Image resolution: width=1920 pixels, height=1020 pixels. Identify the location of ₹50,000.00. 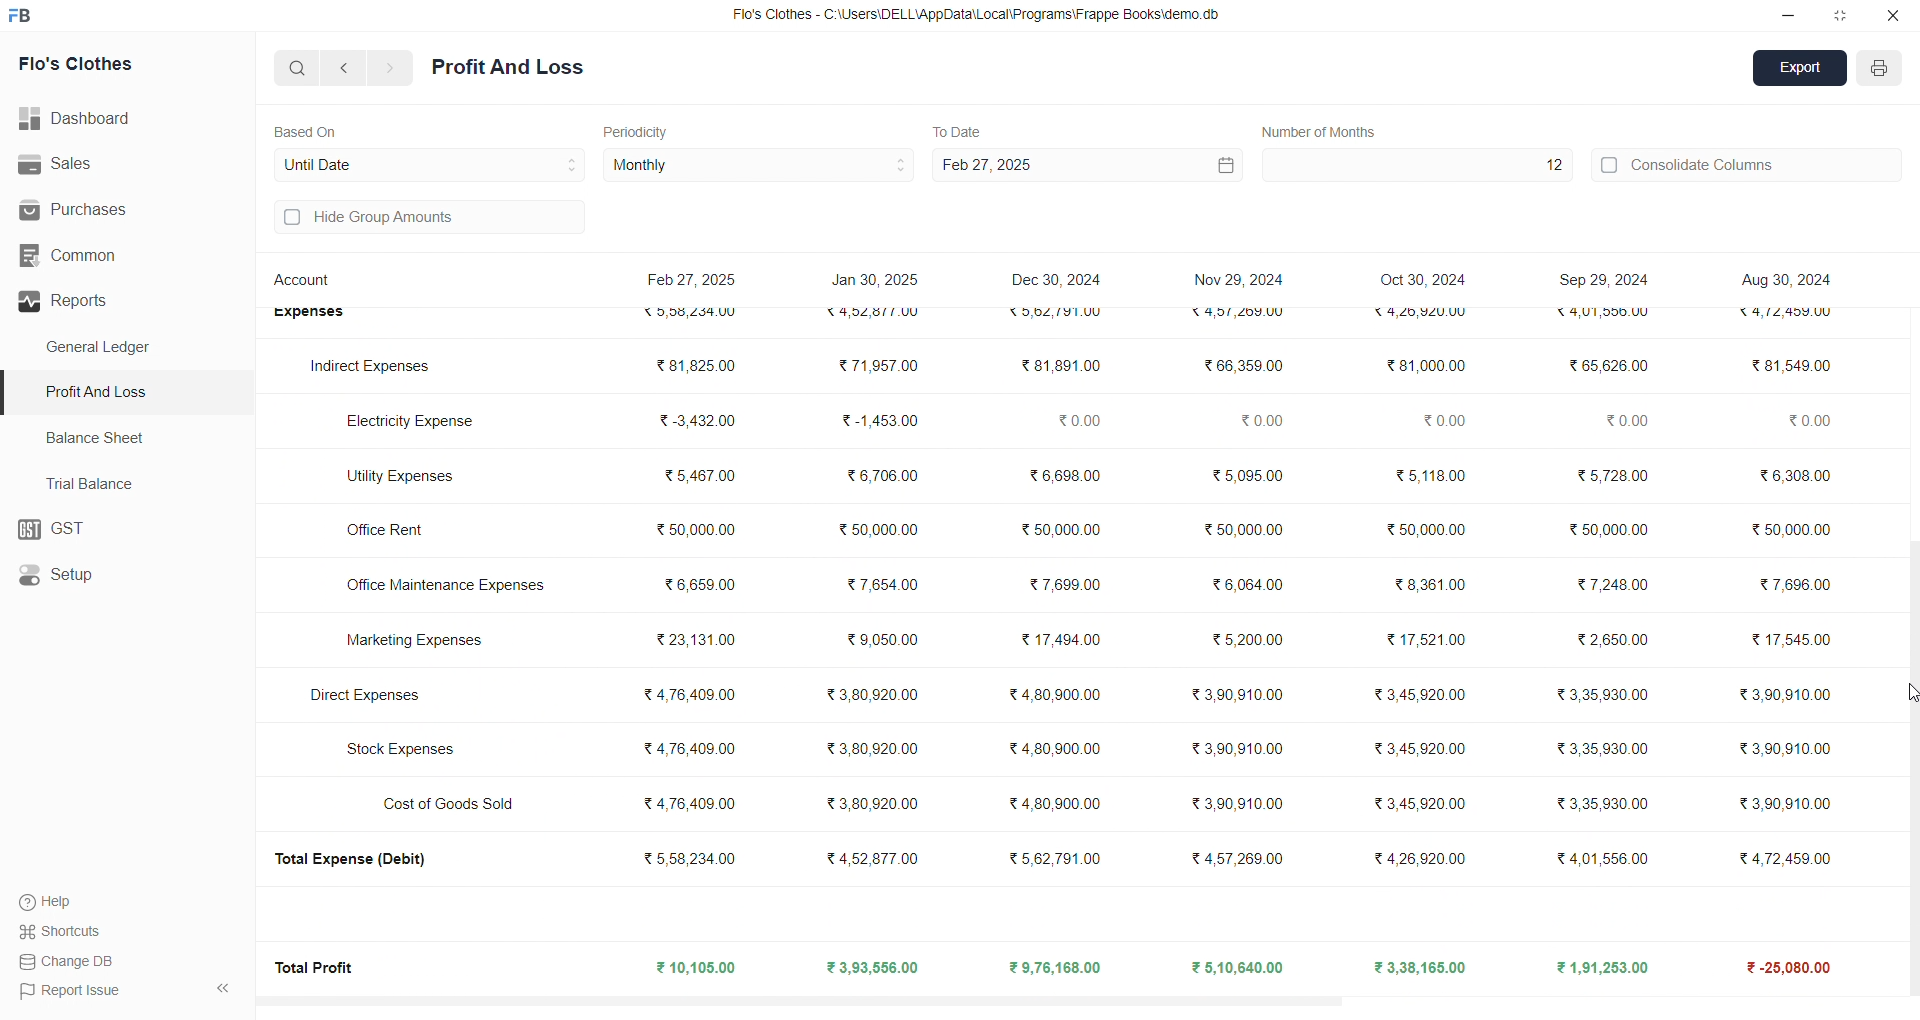
(689, 532).